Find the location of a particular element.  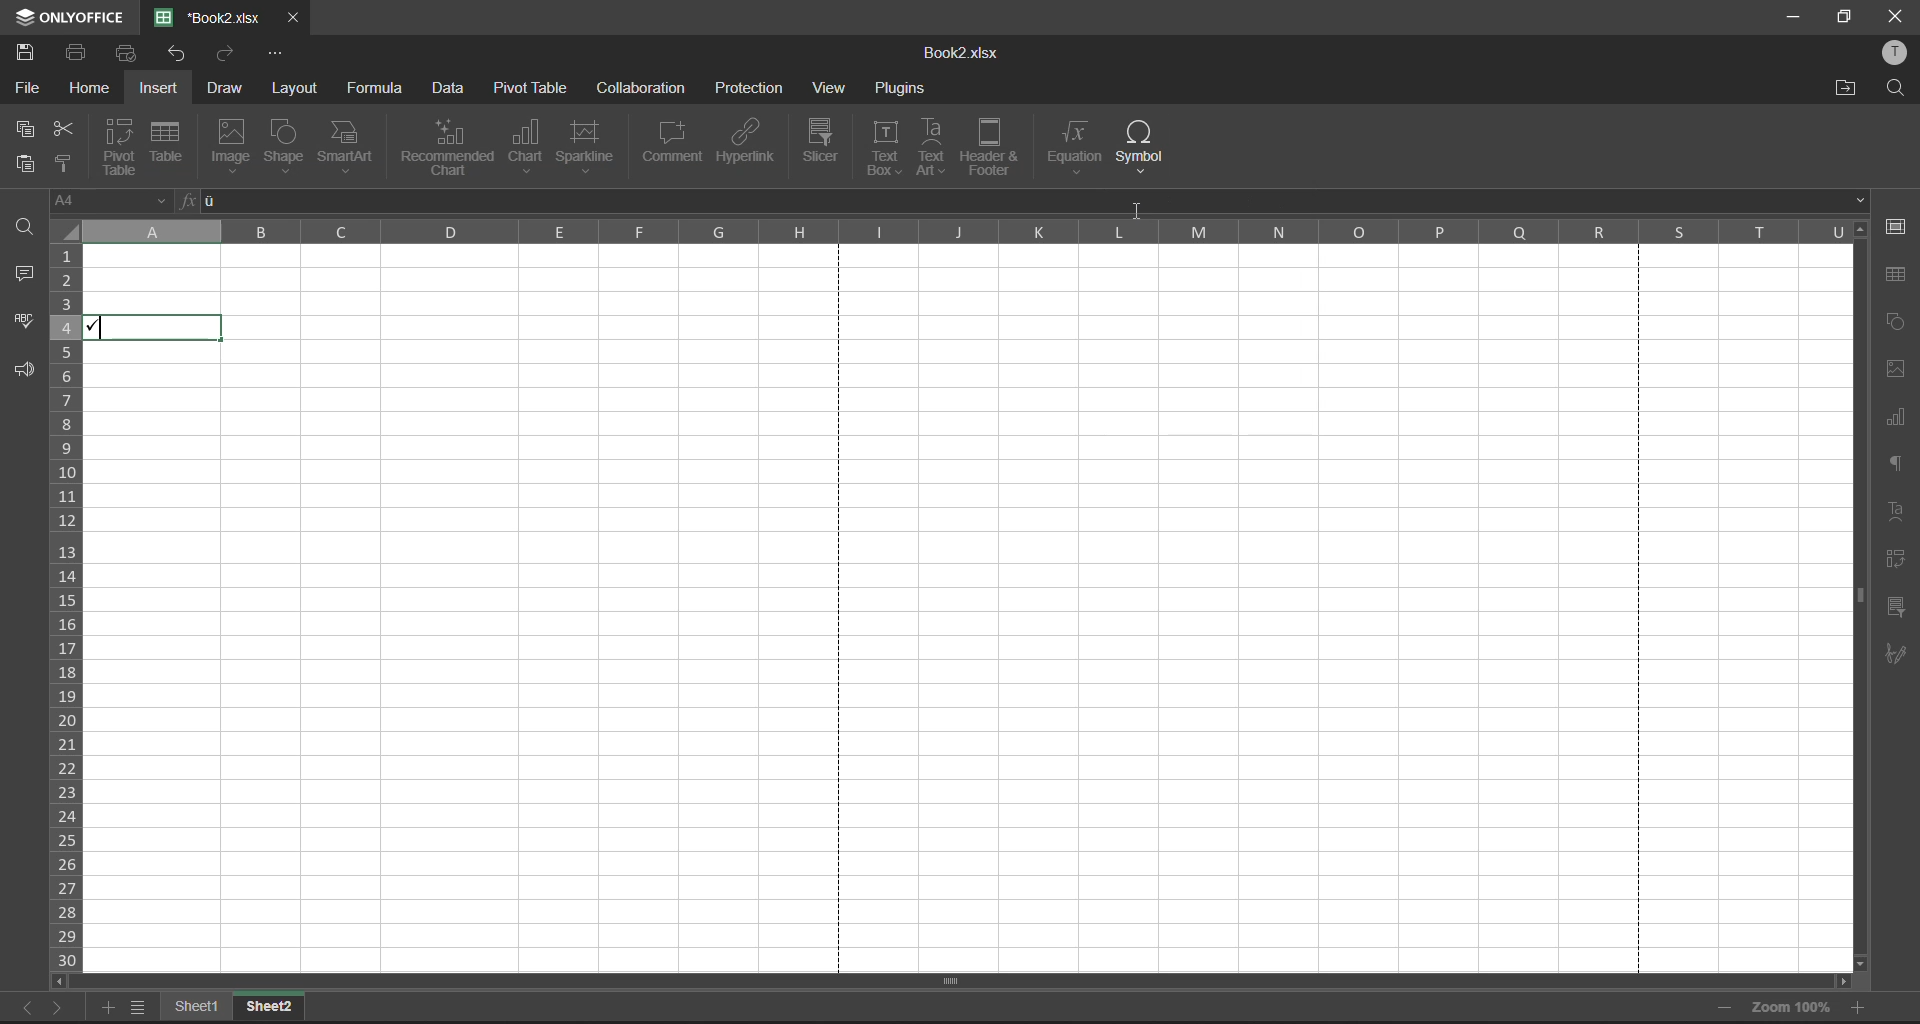

find is located at coordinates (1894, 88).